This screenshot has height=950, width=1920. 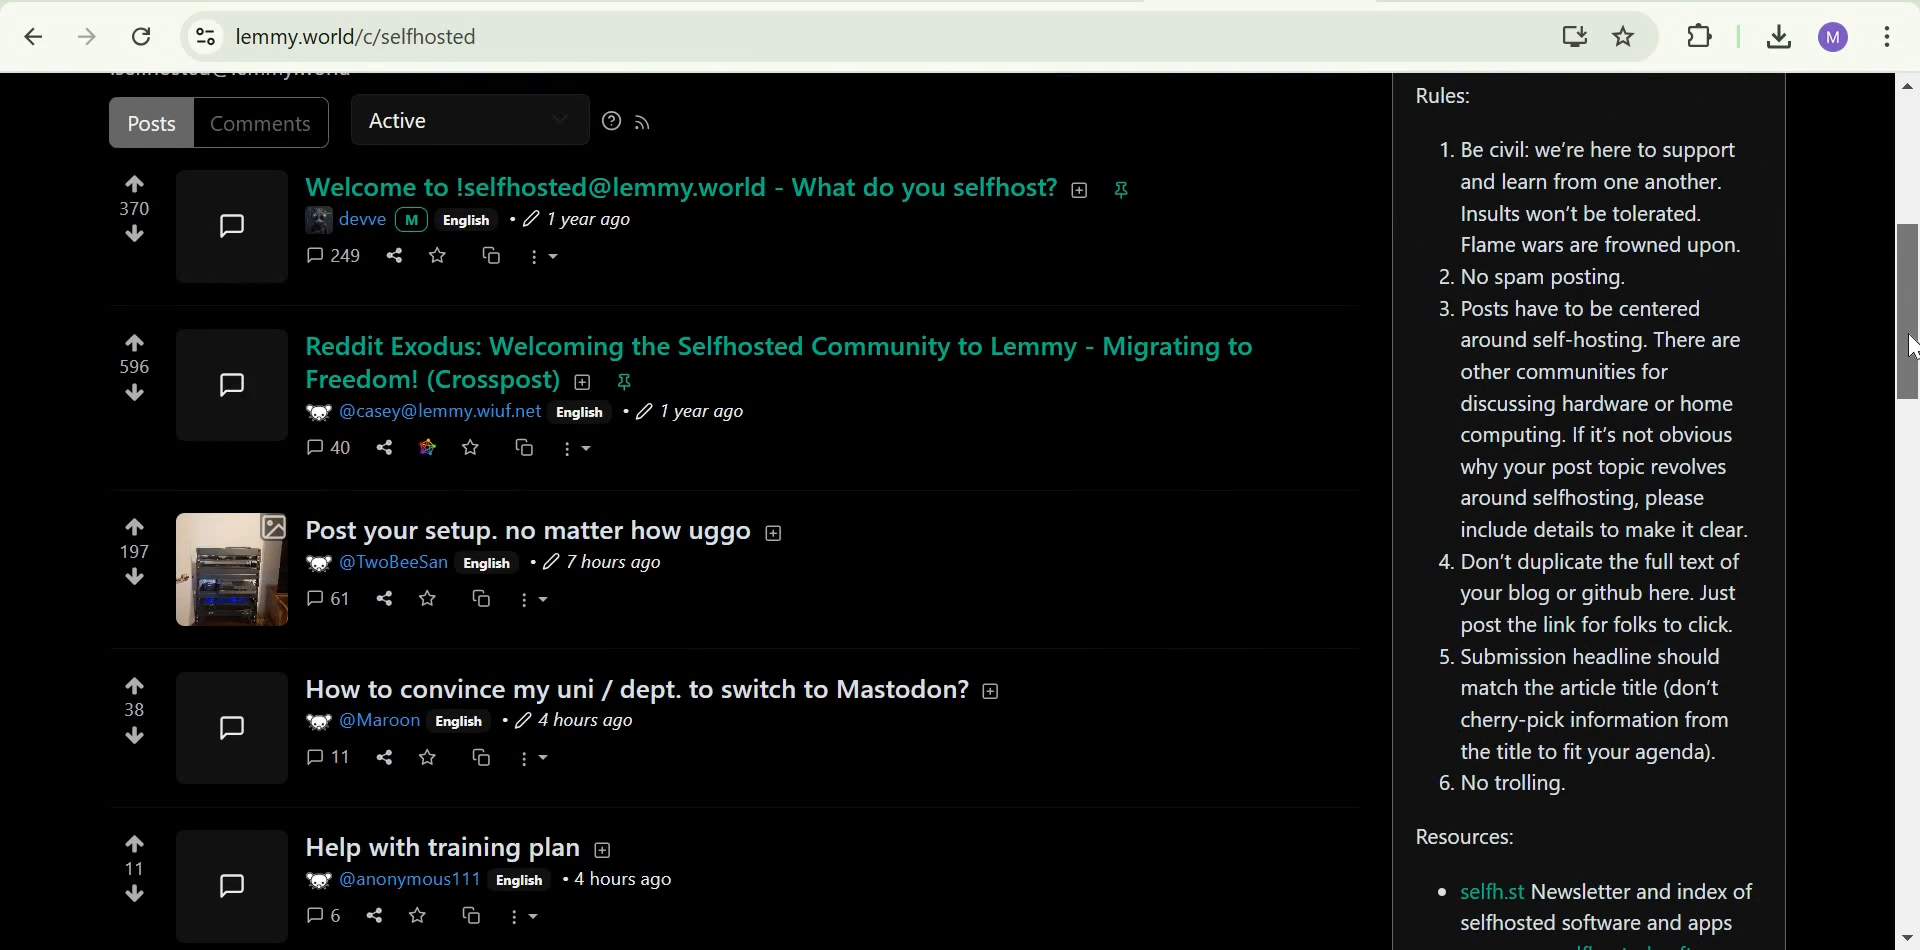 I want to click on customize and control google chrome, so click(x=1889, y=35).